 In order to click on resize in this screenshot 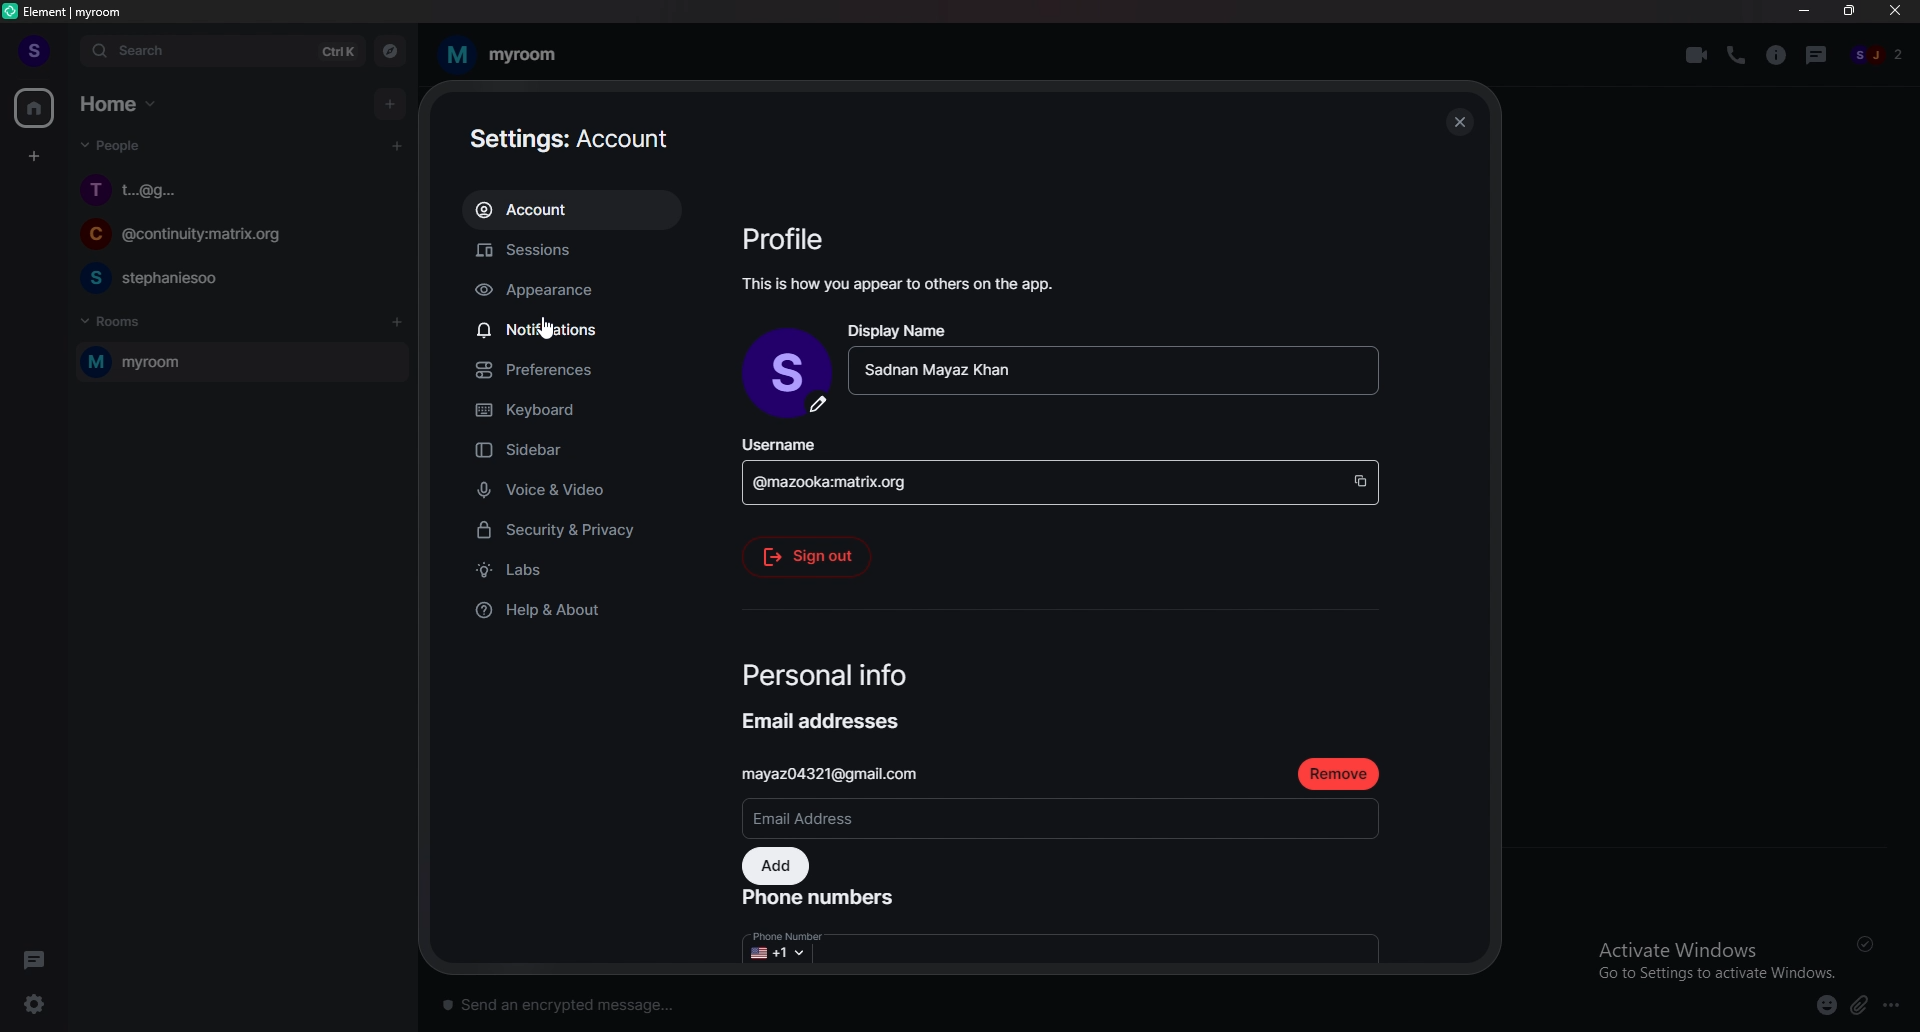, I will do `click(1849, 12)`.